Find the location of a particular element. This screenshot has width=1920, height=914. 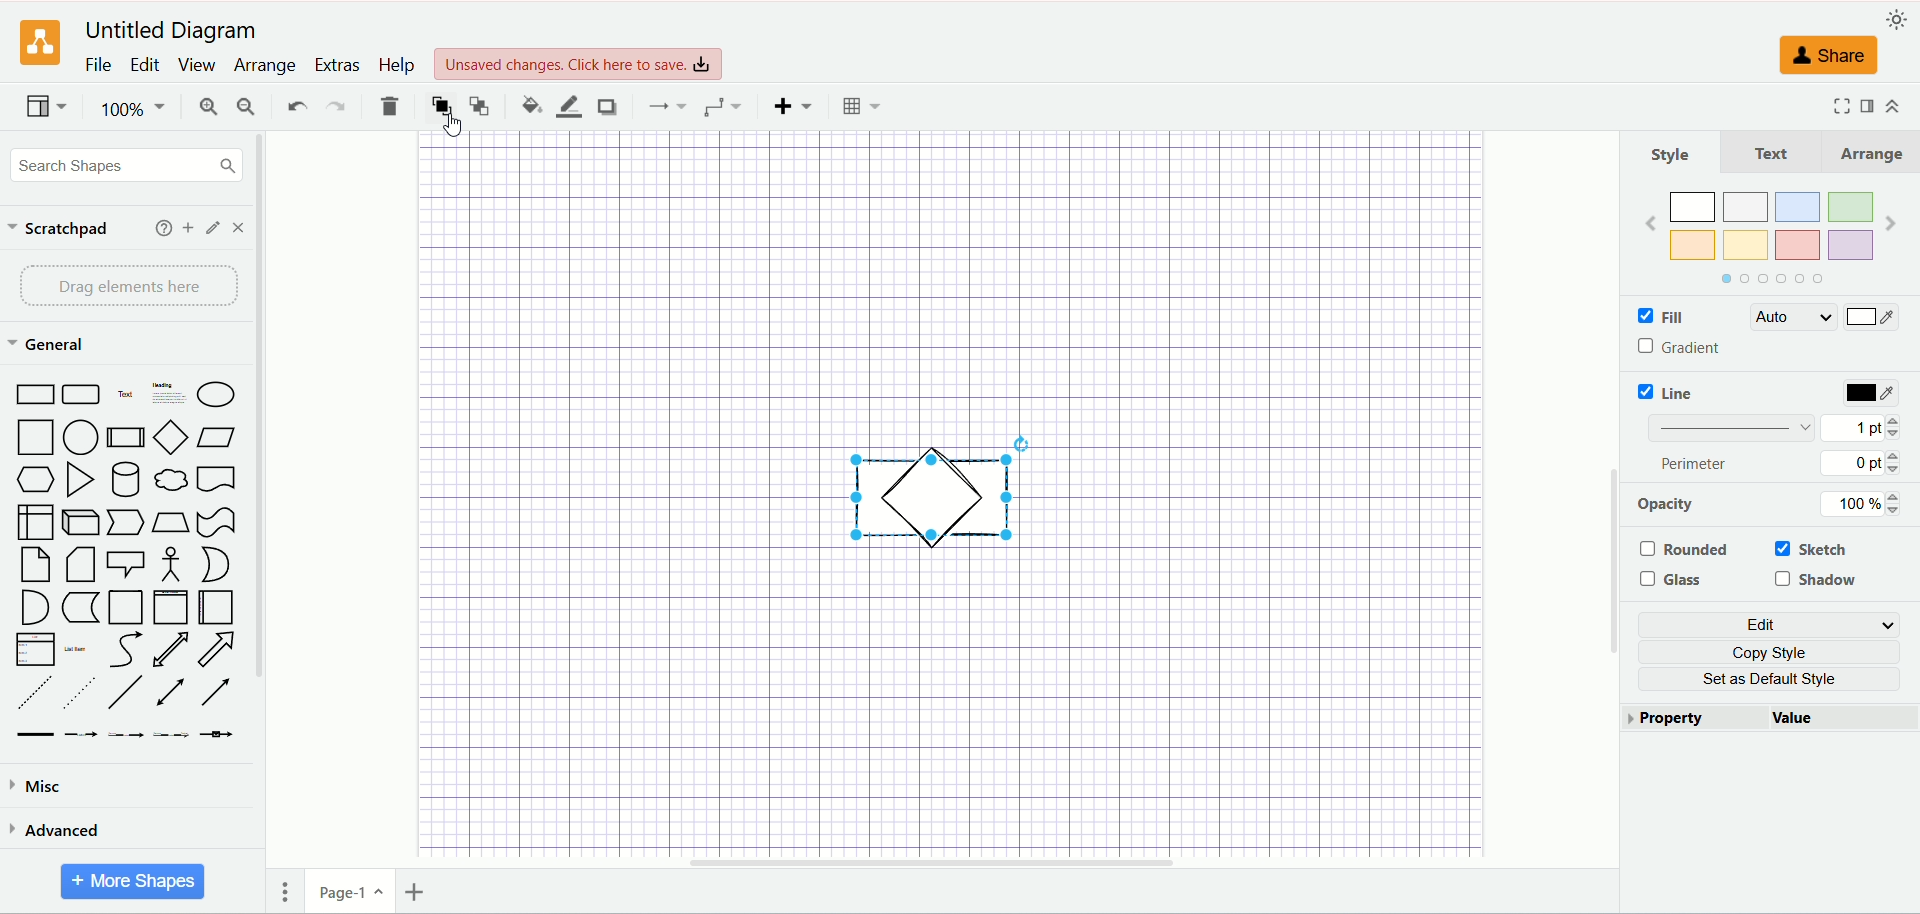

Diamond is located at coordinates (172, 438).